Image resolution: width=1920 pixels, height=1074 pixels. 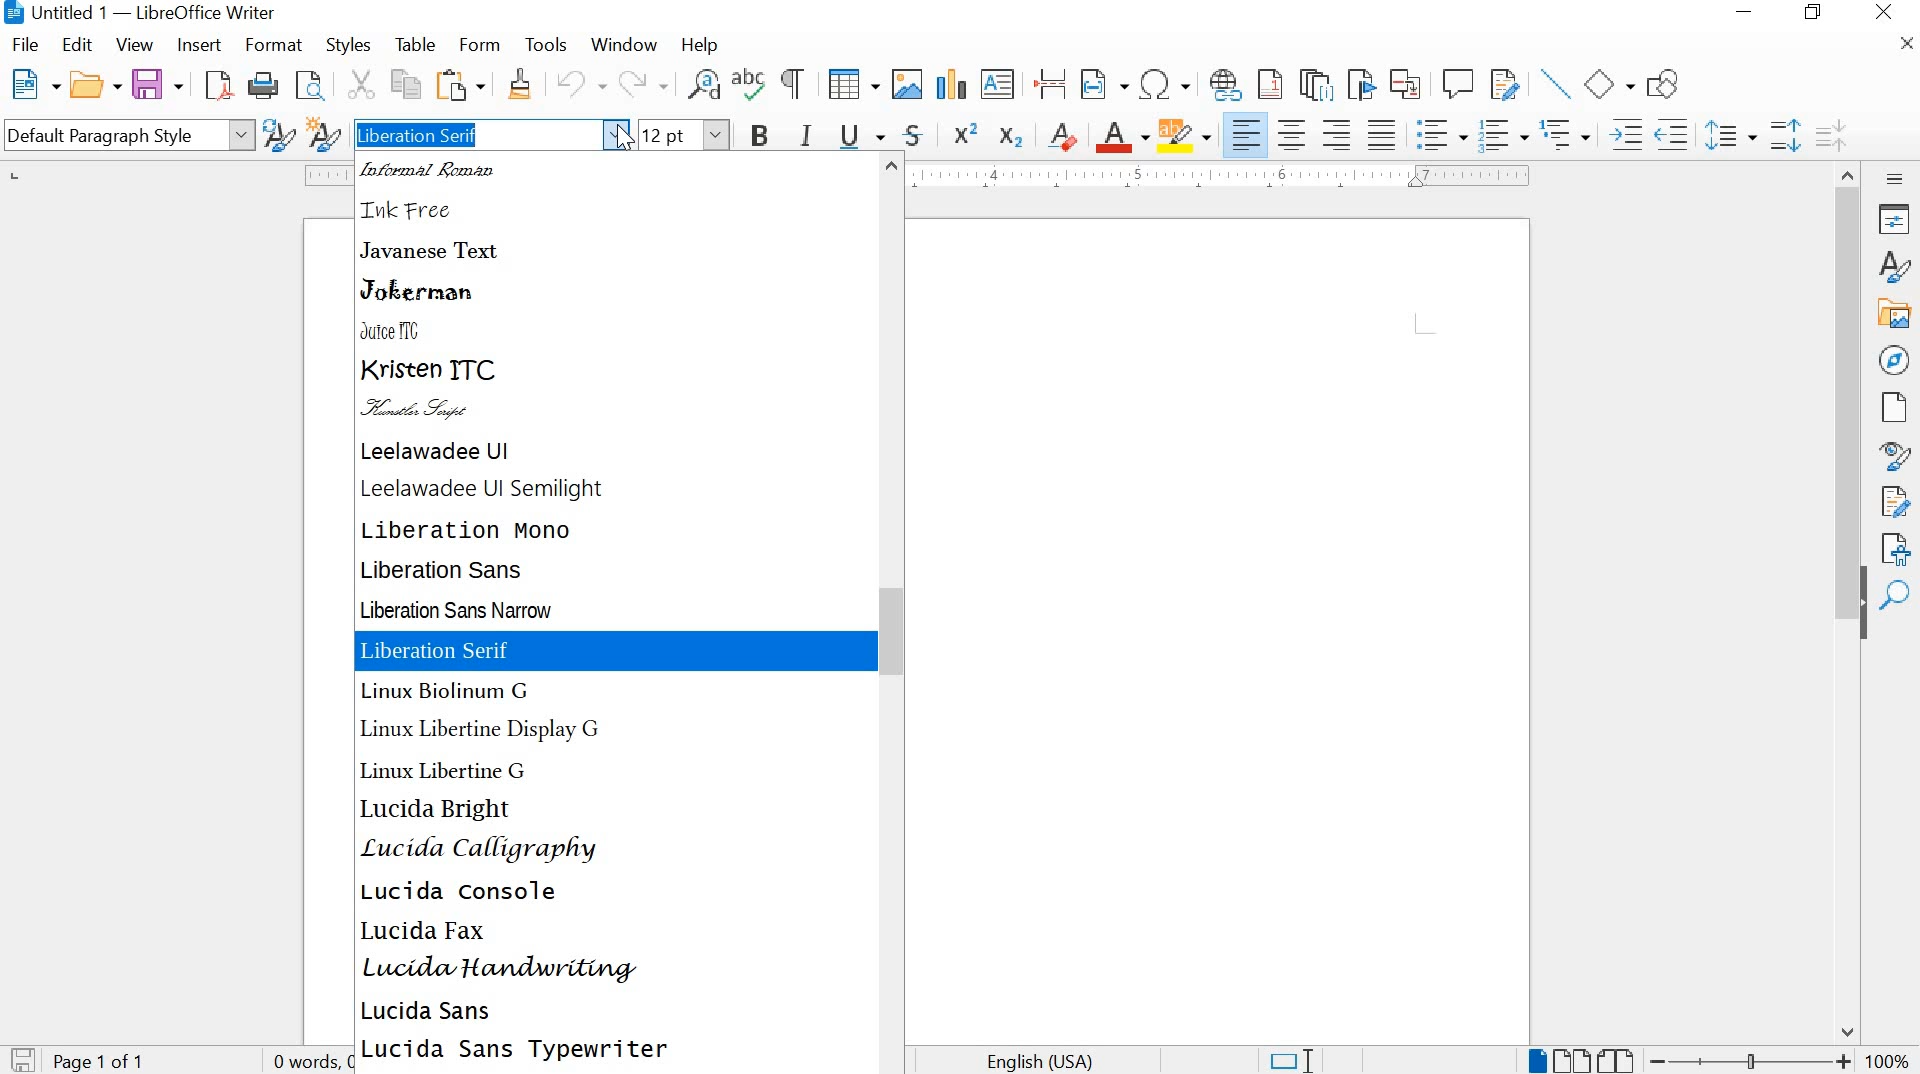 I want to click on MINIMIZE, so click(x=1748, y=15).